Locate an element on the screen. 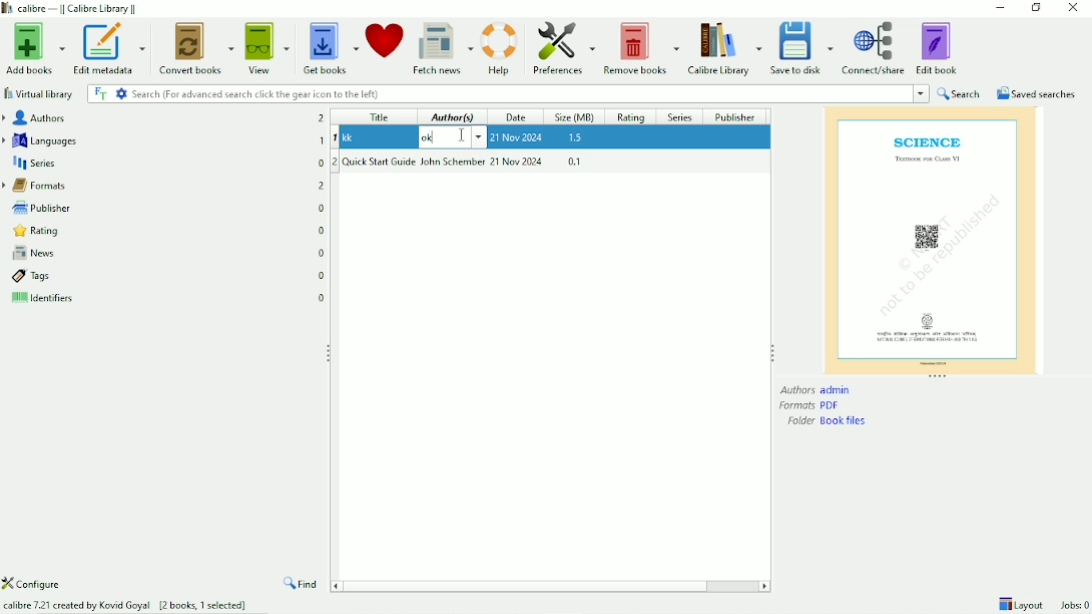 The width and height of the screenshot is (1092, 614). Connect/share is located at coordinates (873, 49).